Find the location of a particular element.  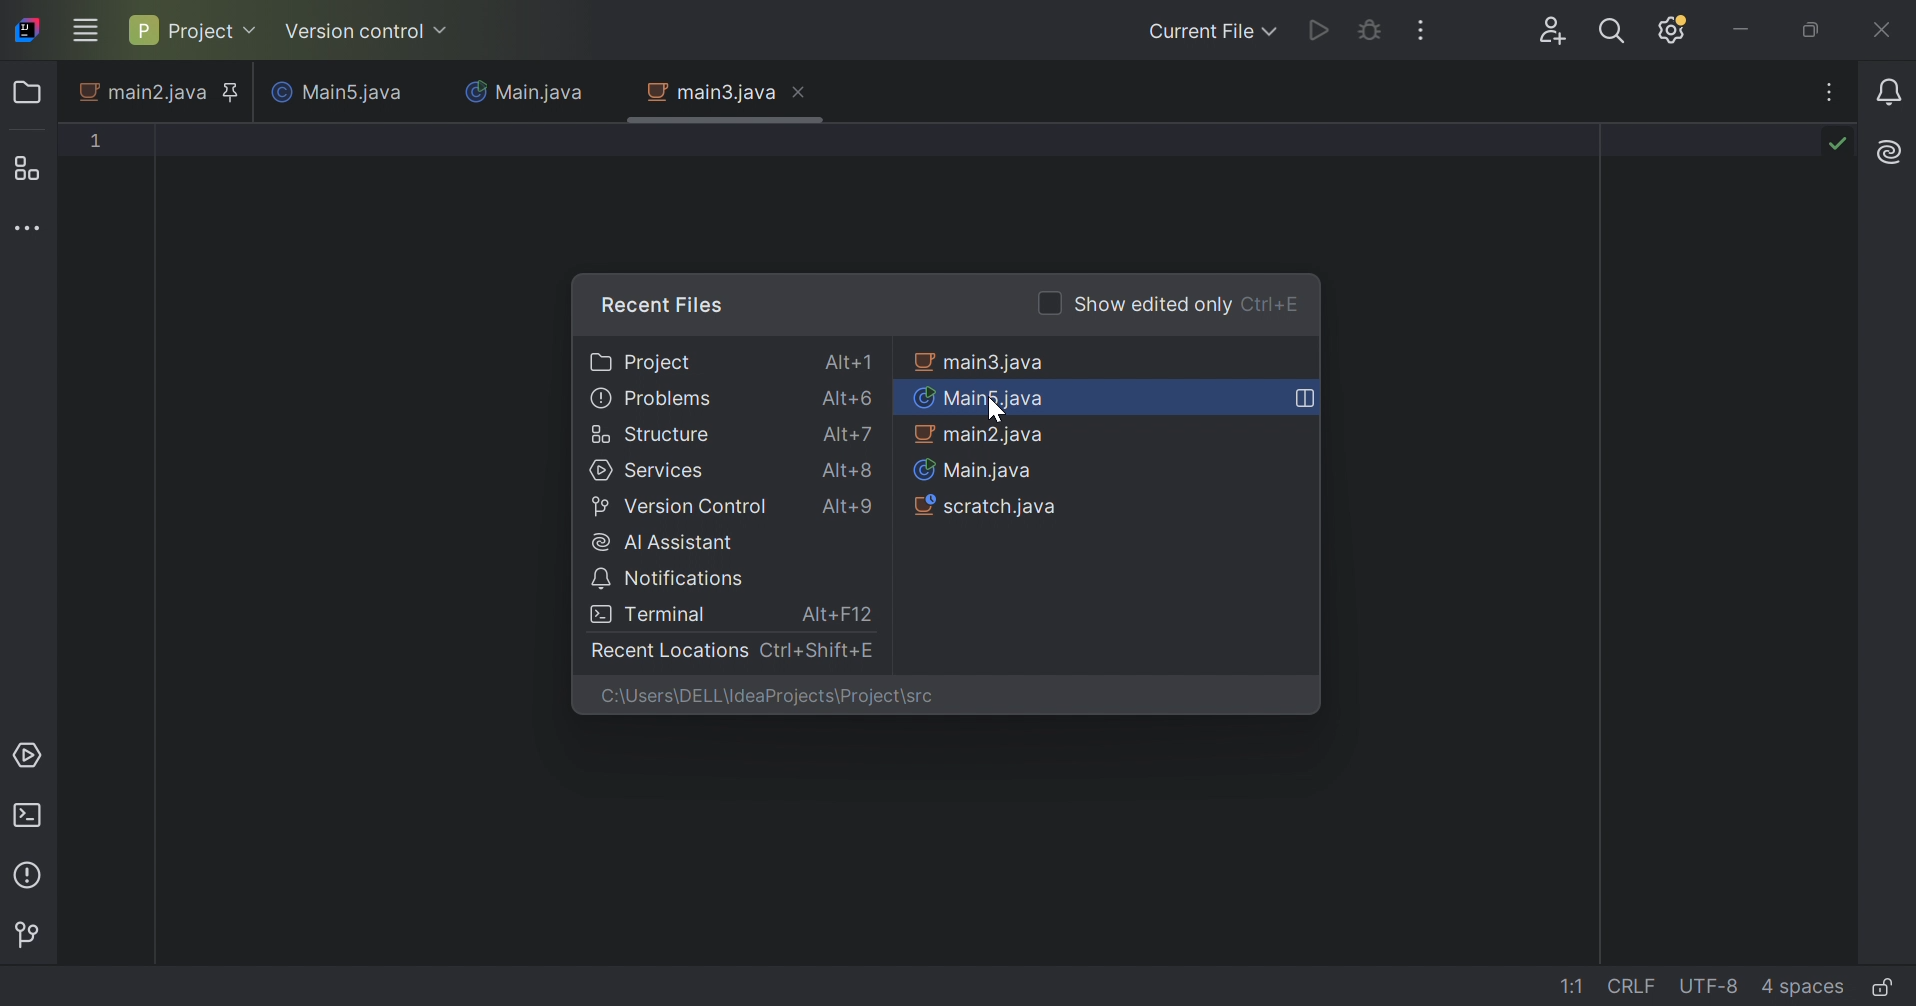

line encoding: UTF-8 is located at coordinates (1710, 986).